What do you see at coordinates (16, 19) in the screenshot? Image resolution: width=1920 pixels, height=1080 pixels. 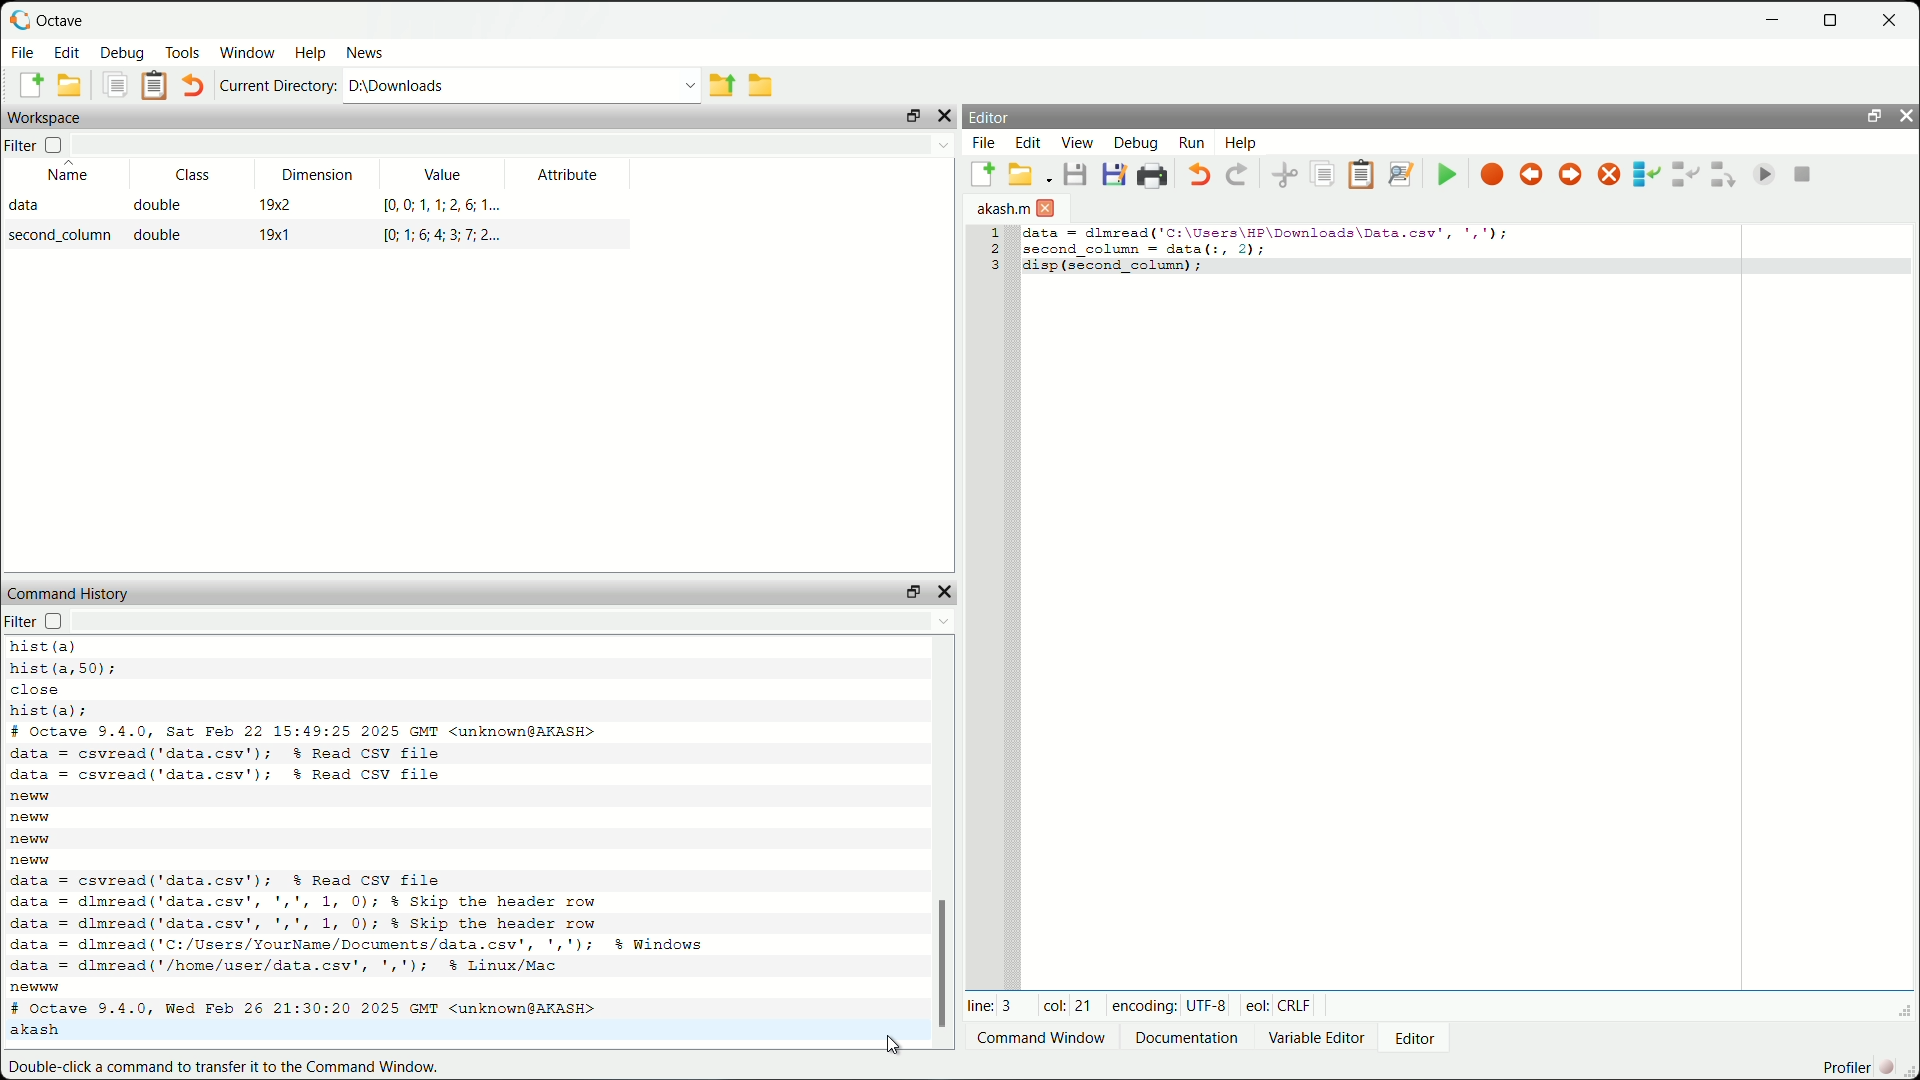 I see `logo` at bounding box center [16, 19].